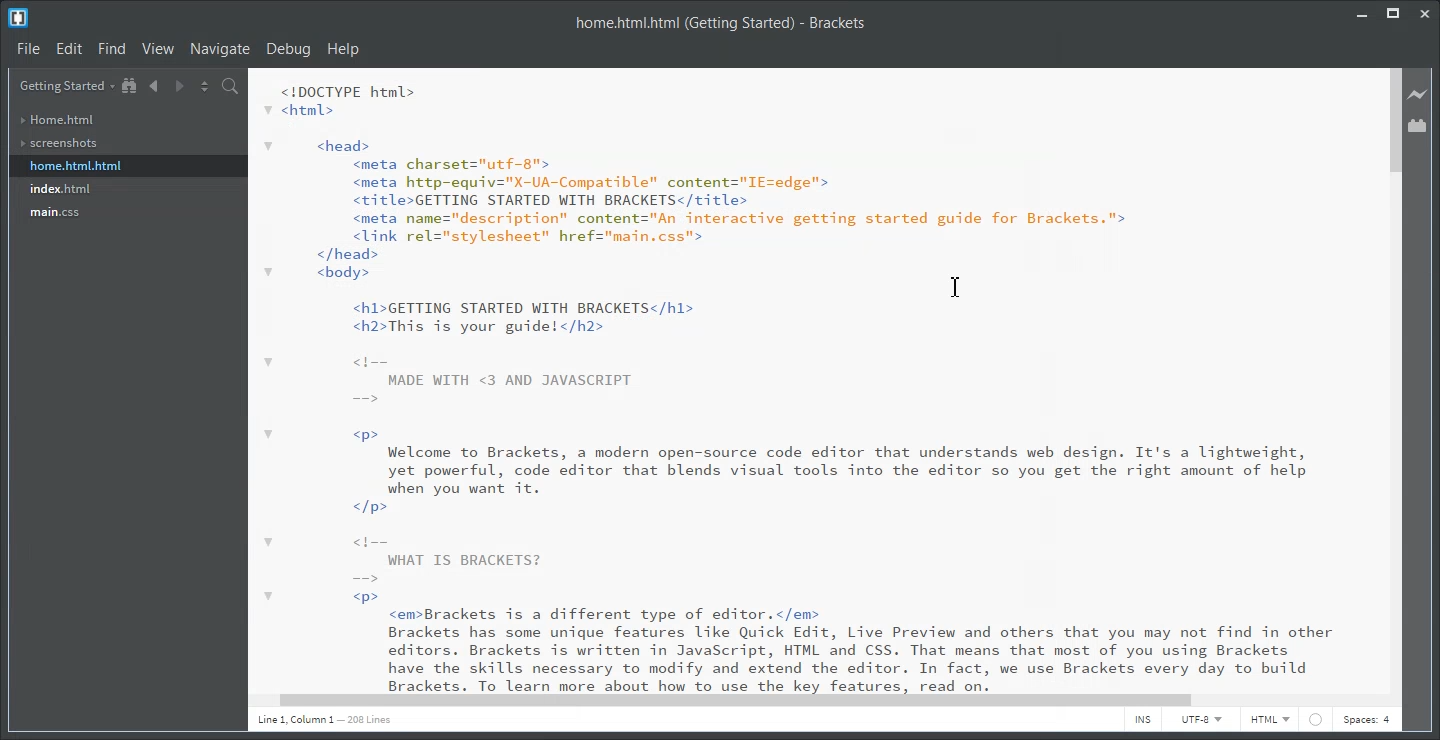  I want to click on Text 3, so click(329, 723).